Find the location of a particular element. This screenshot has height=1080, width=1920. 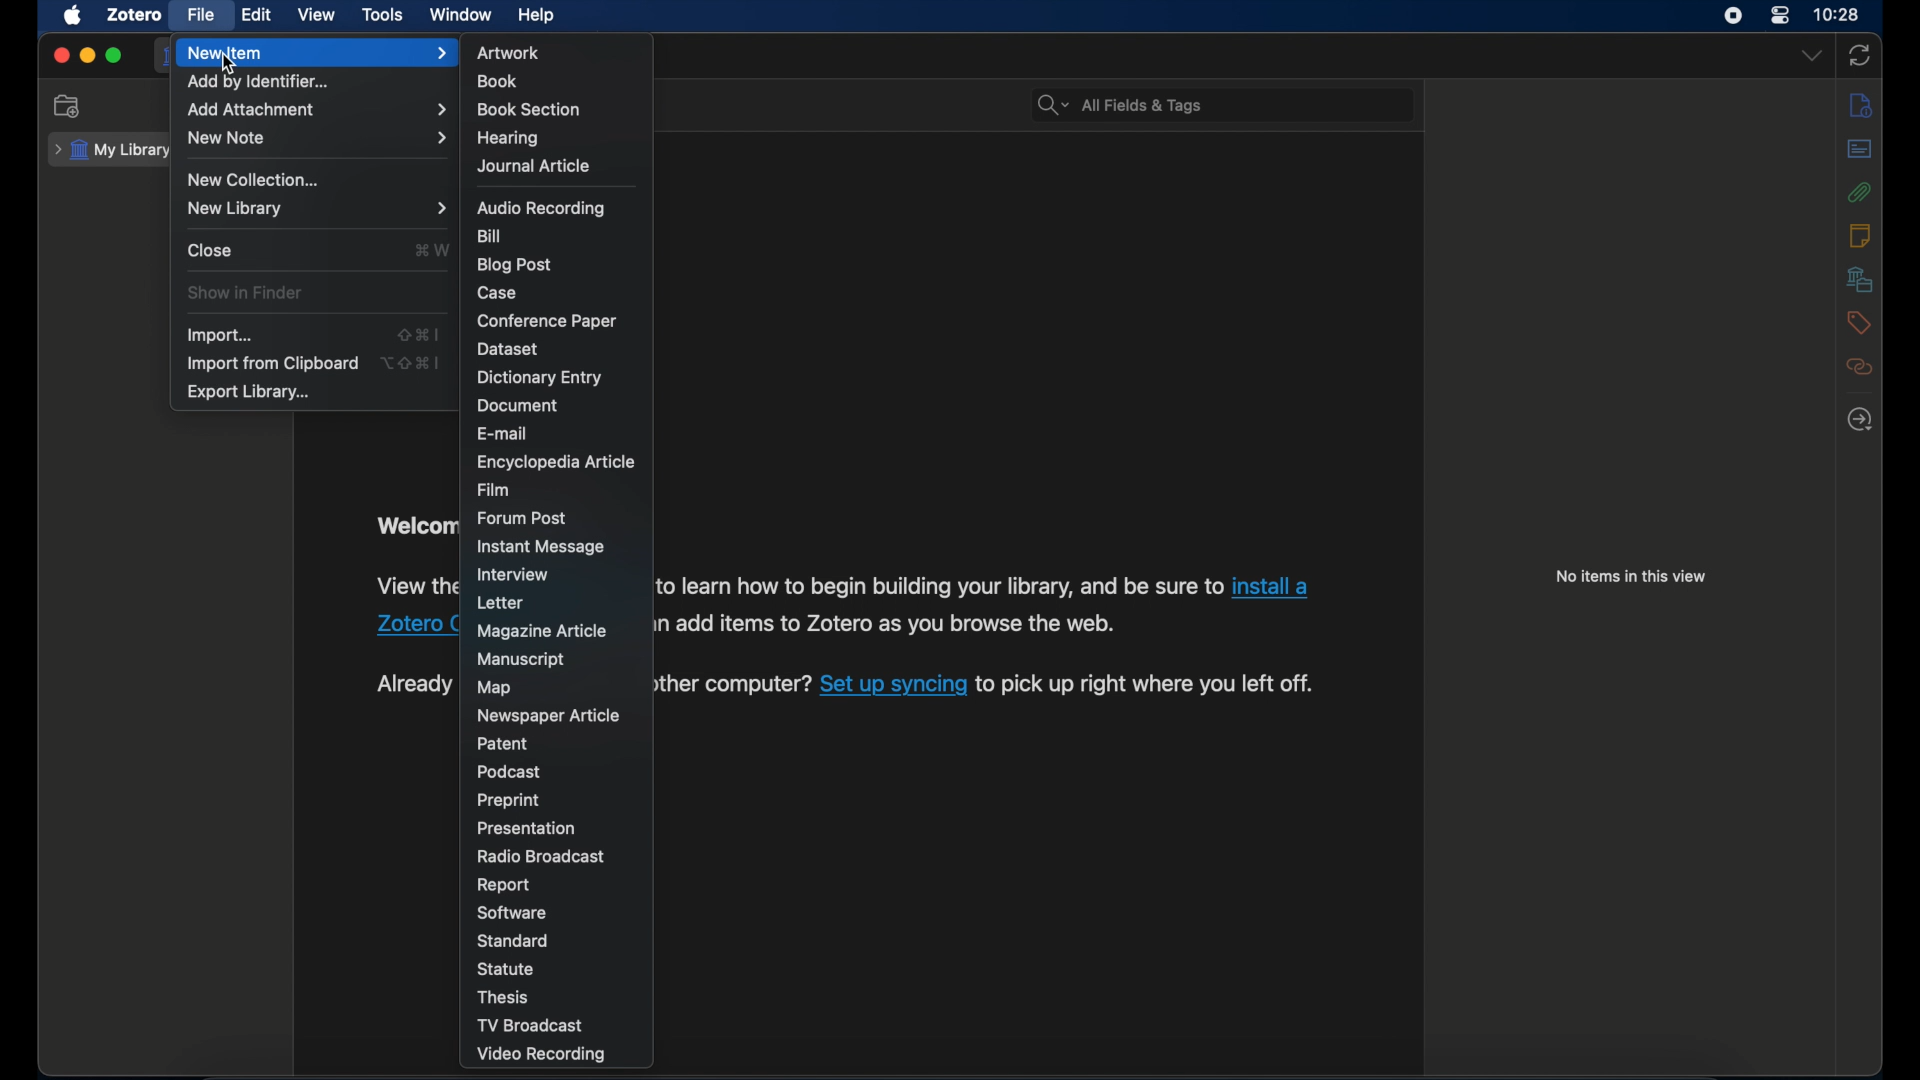

preprint is located at coordinates (508, 801).